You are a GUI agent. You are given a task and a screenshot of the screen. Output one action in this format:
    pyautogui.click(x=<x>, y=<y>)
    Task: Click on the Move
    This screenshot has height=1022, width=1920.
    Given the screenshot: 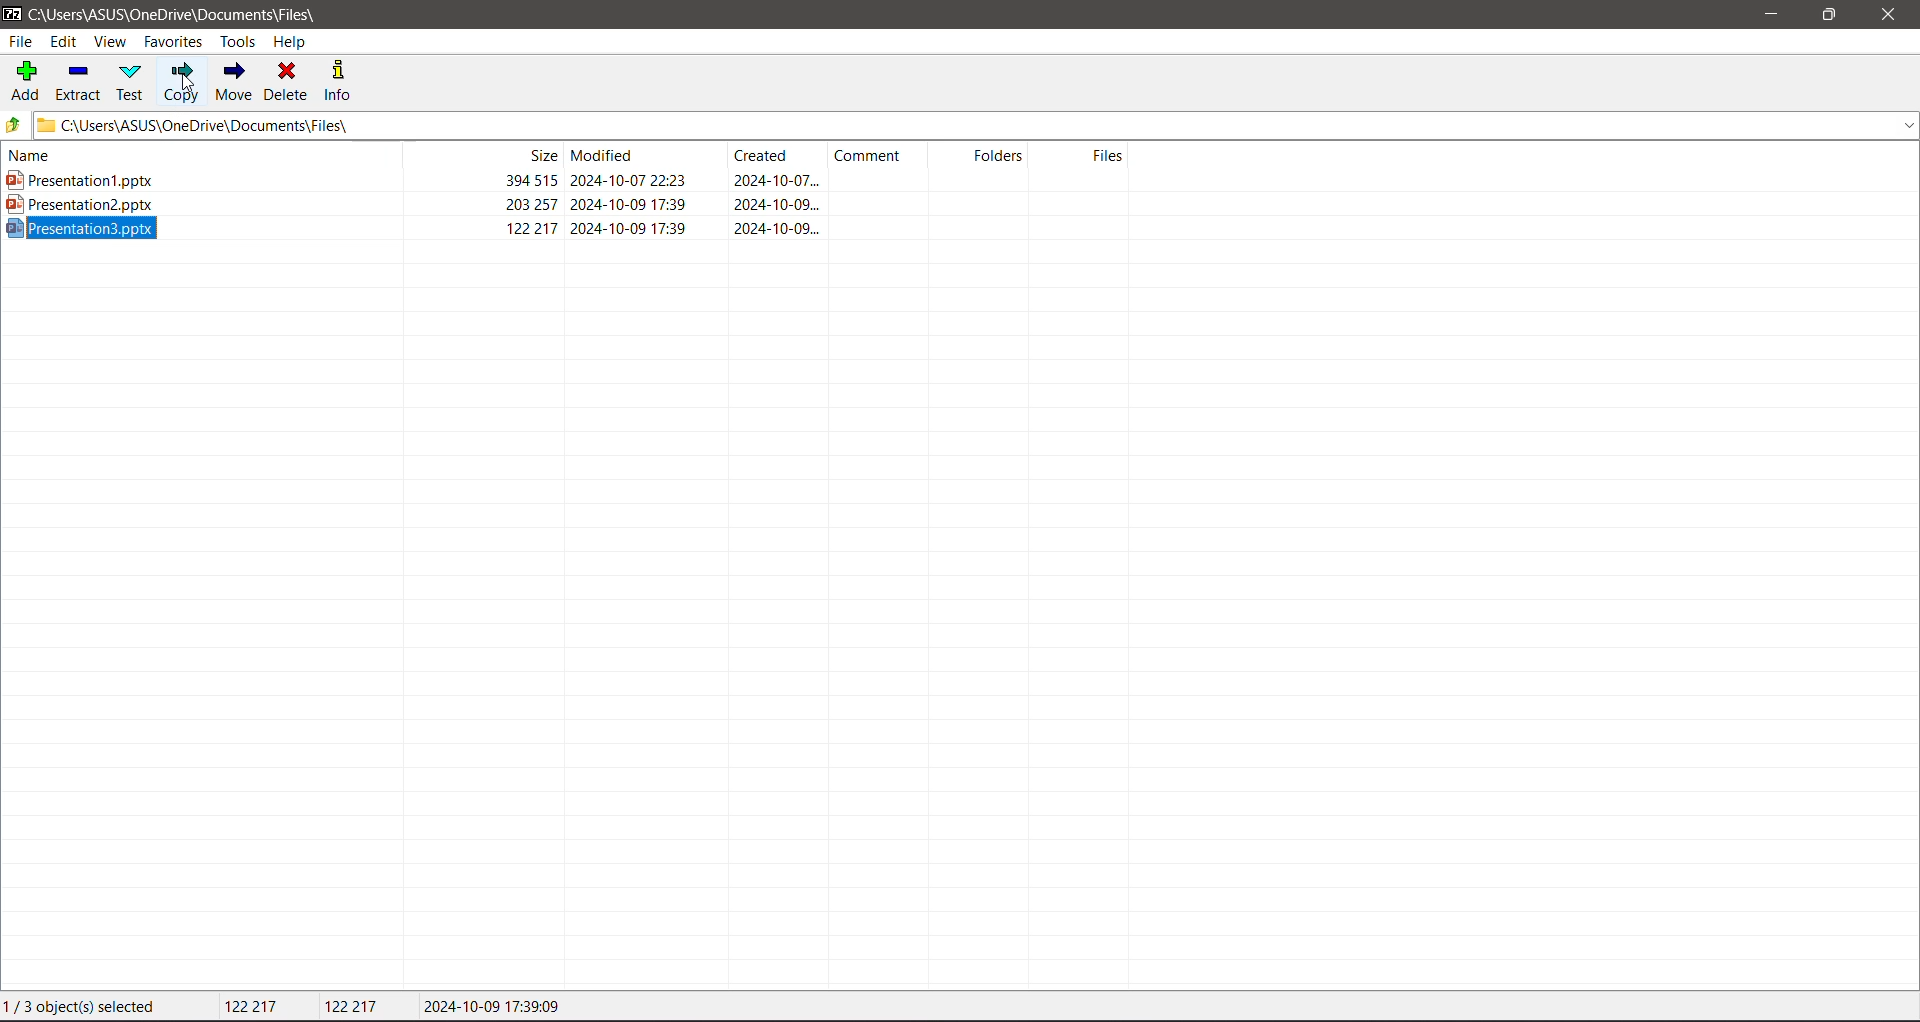 What is the action you would take?
    pyautogui.click(x=234, y=79)
    